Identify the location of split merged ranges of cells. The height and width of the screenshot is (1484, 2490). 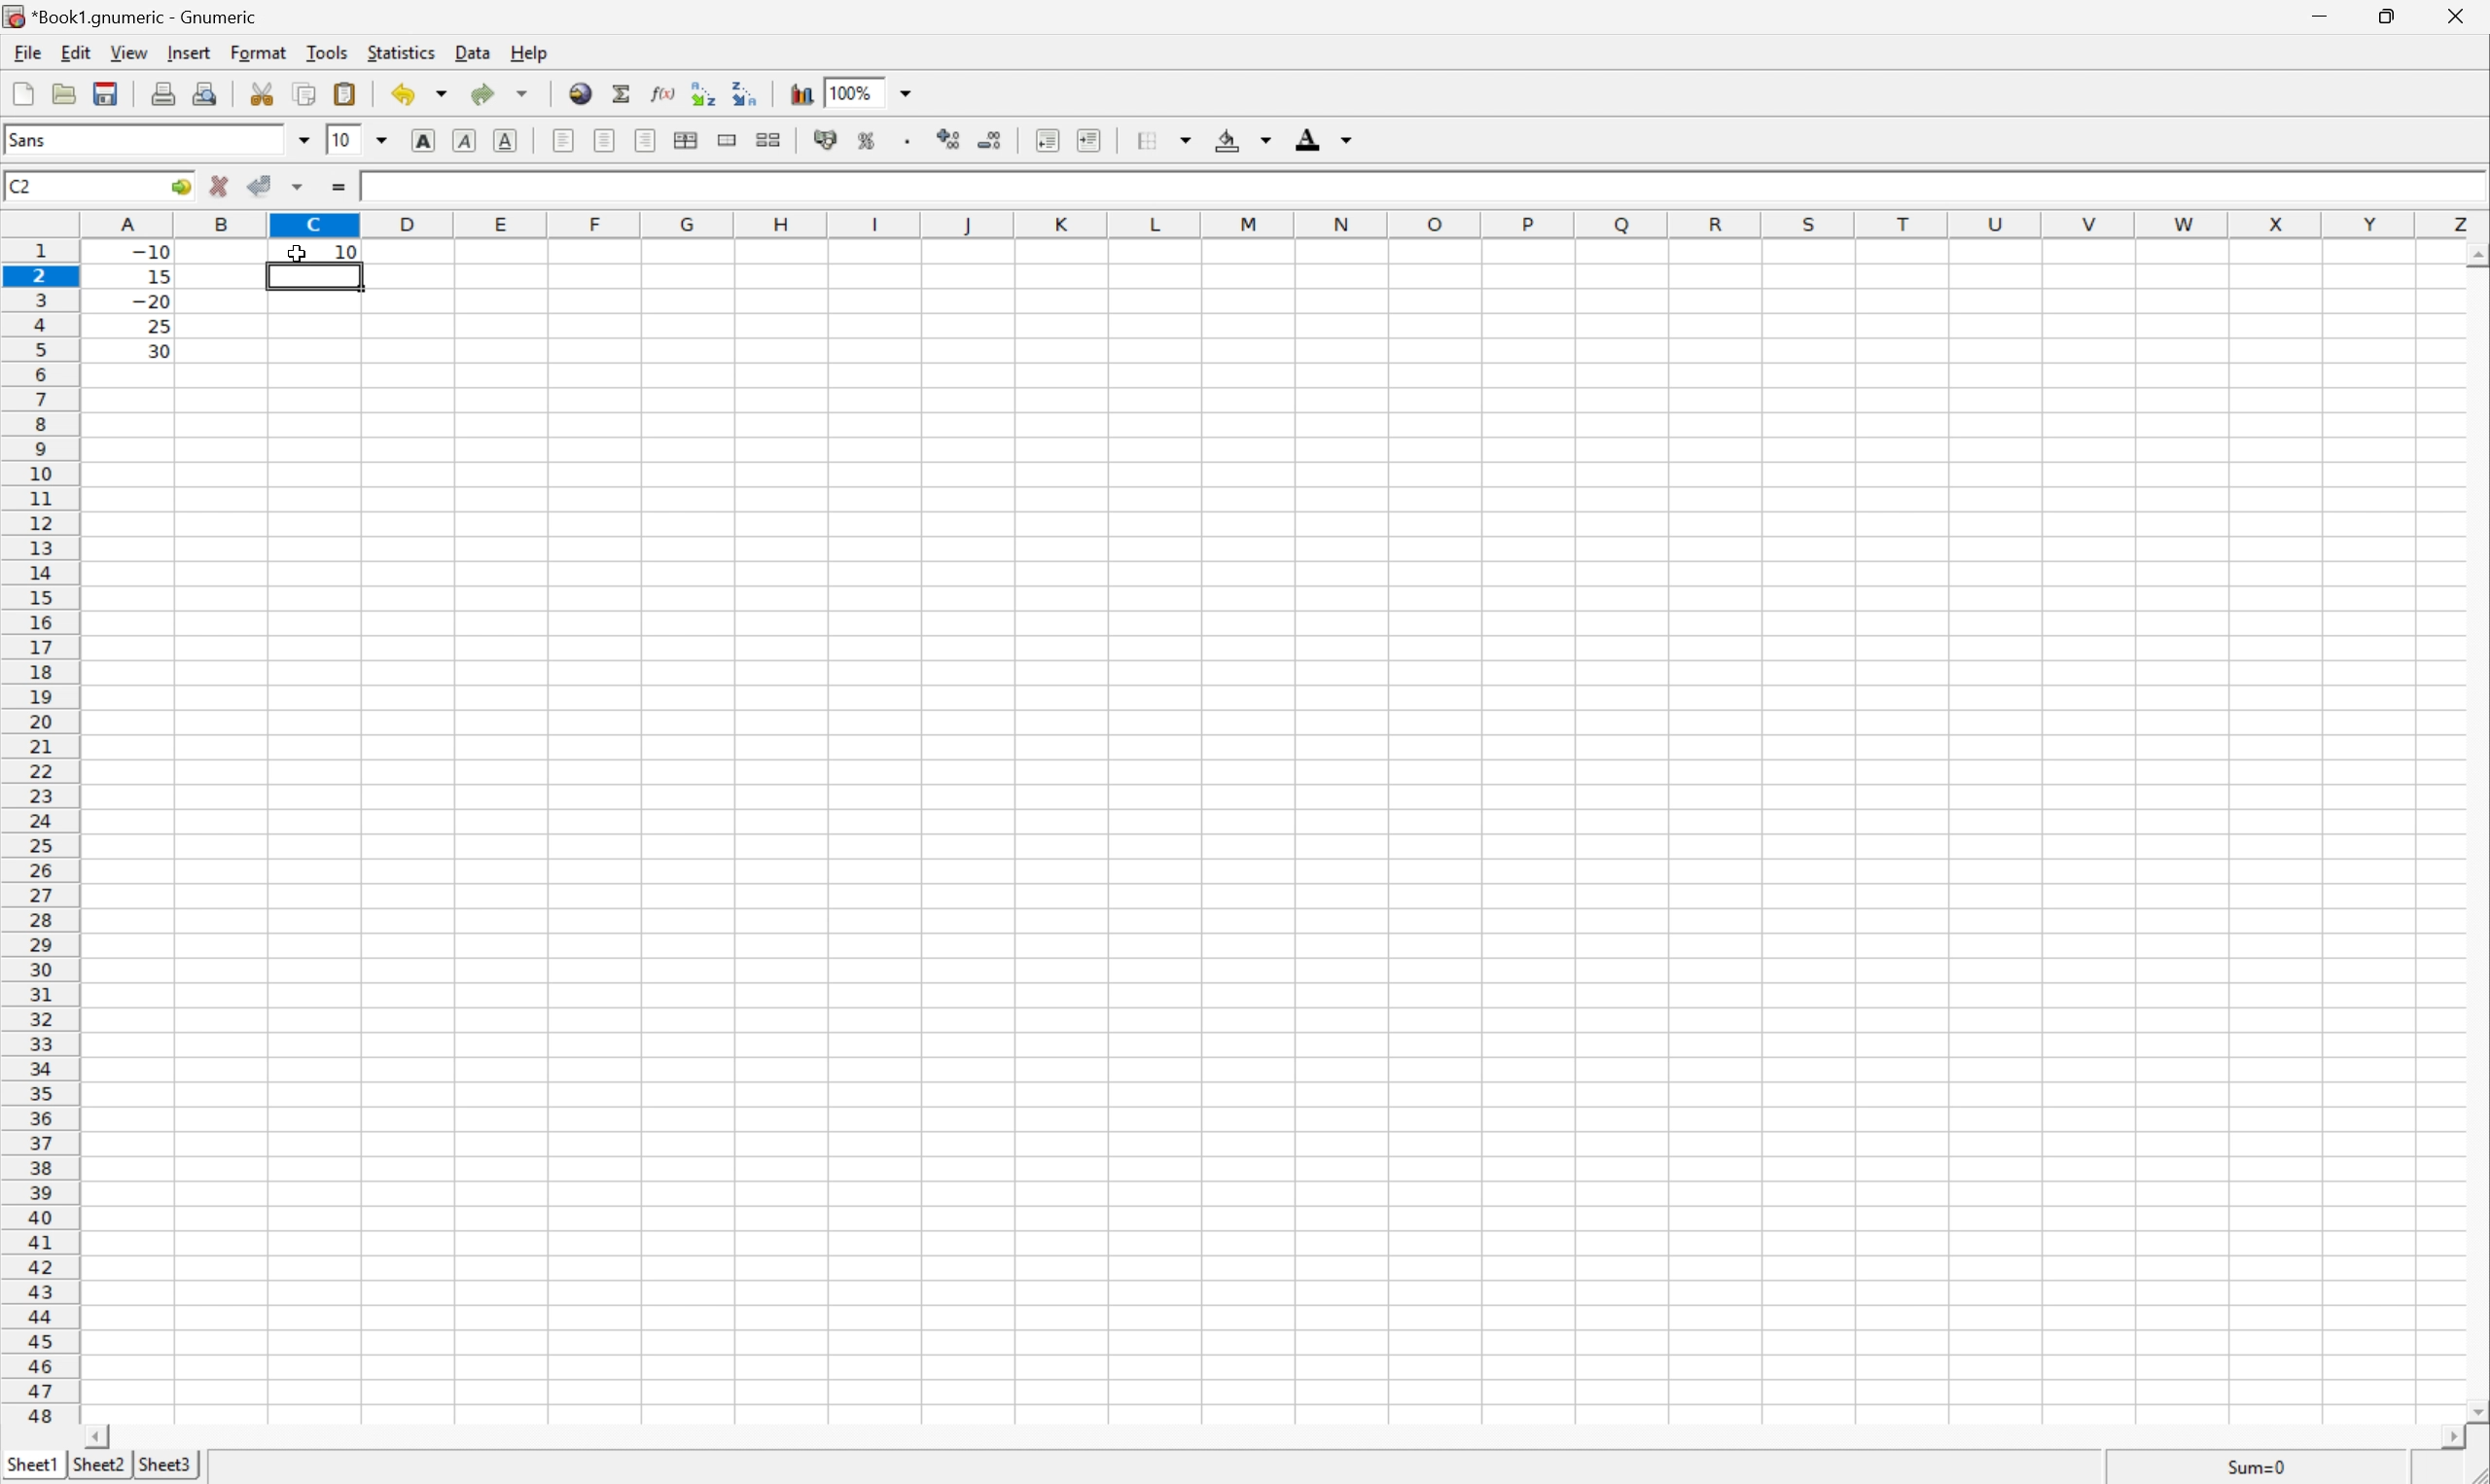
(769, 138).